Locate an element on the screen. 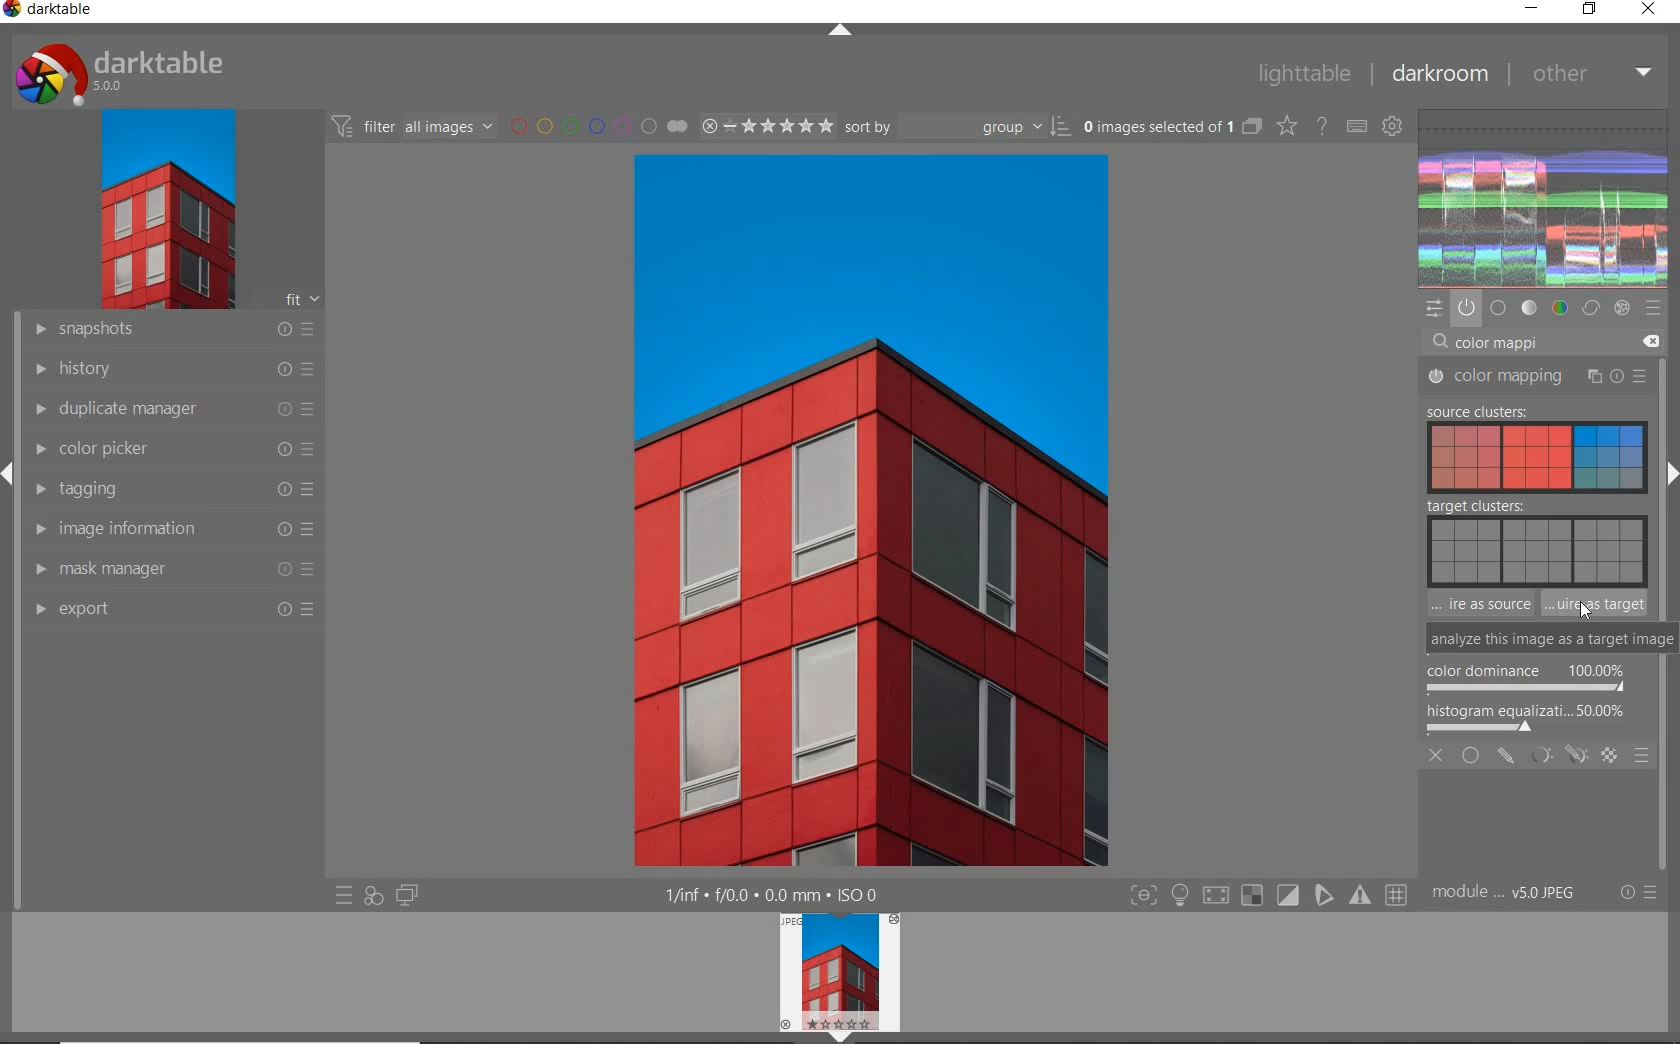 This screenshot has height=1044, width=1680. ANALYZE THIS IMAGE AS SOURCE IMAGE is located at coordinates (1479, 638).